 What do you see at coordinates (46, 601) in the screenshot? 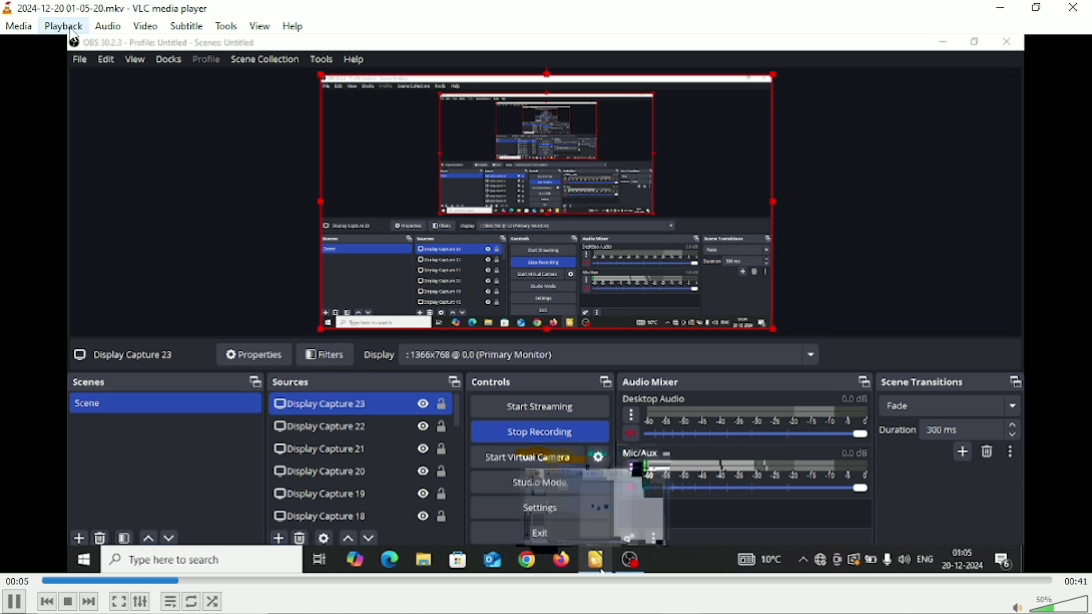
I see `Previous` at bounding box center [46, 601].